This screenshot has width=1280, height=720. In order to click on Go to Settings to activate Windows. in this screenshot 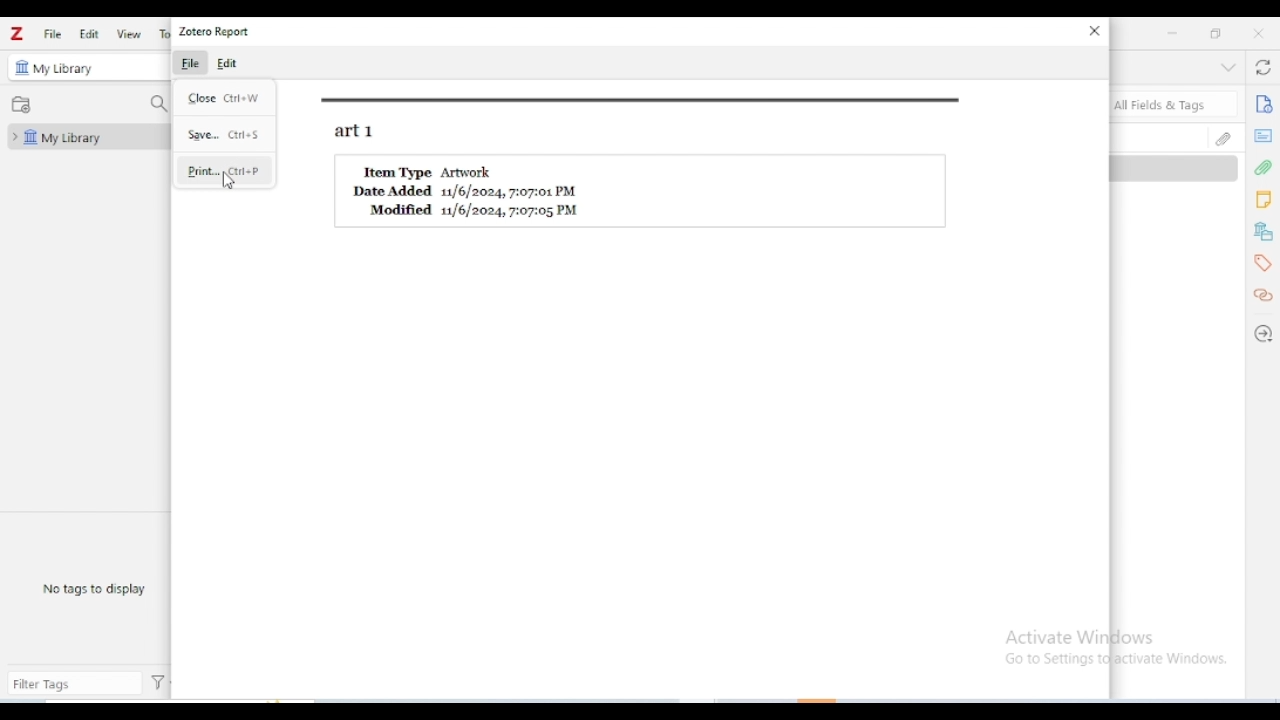, I will do `click(1119, 660)`.